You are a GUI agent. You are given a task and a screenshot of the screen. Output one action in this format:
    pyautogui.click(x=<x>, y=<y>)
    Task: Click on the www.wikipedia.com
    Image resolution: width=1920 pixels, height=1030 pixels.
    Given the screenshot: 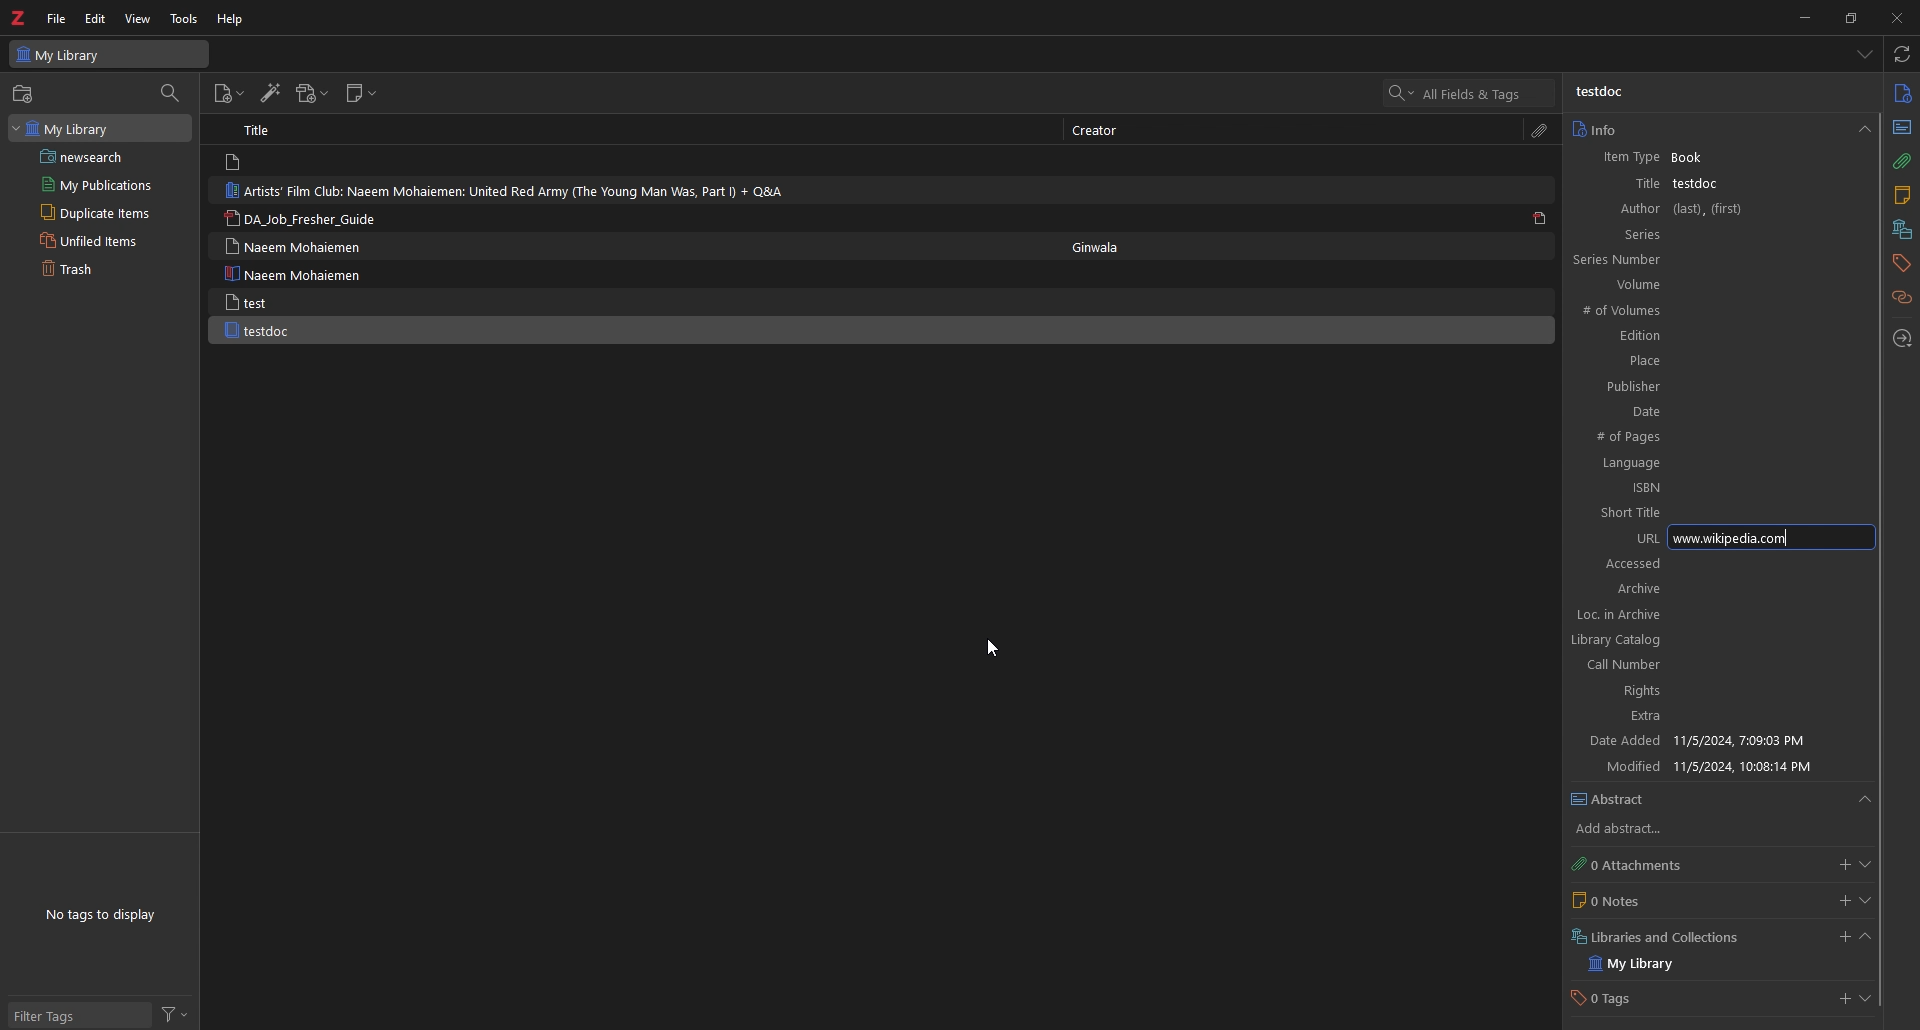 What is the action you would take?
    pyautogui.click(x=1770, y=538)
    